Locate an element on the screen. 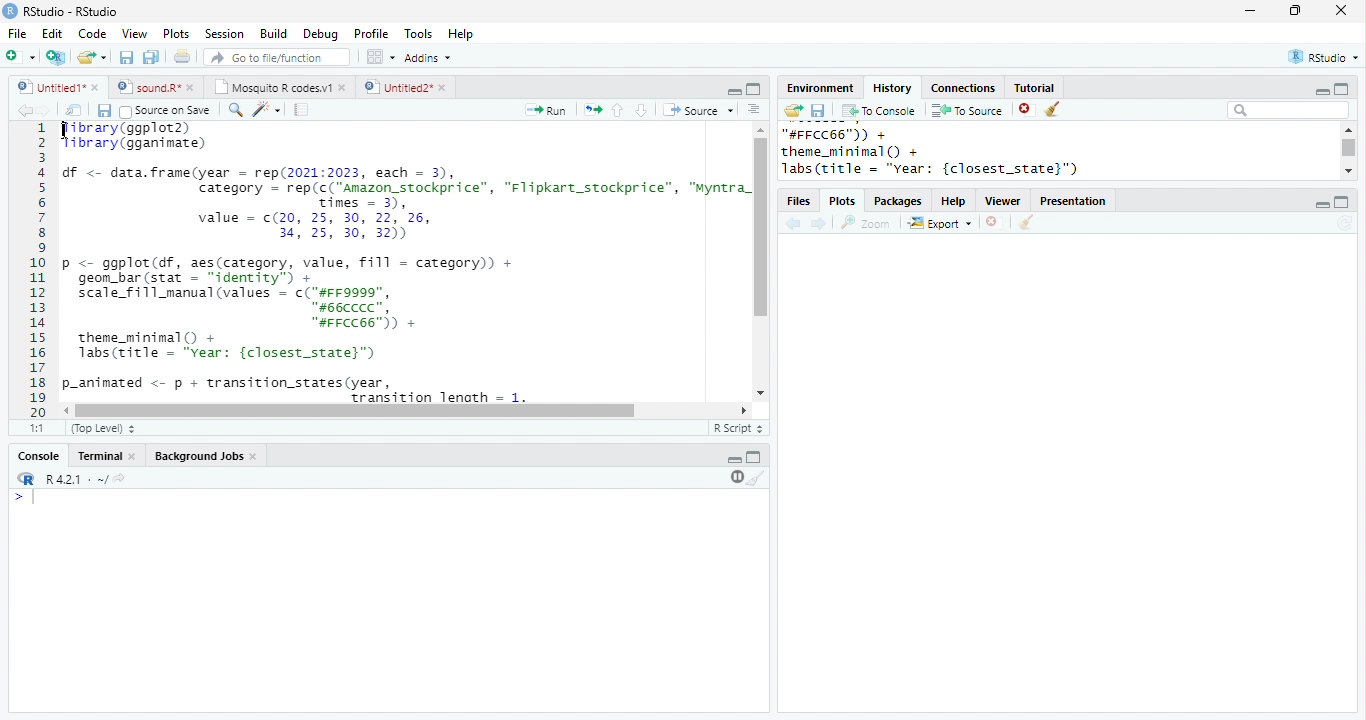 The image size is (1366, 720). Session is located at coordinates (223, 34).